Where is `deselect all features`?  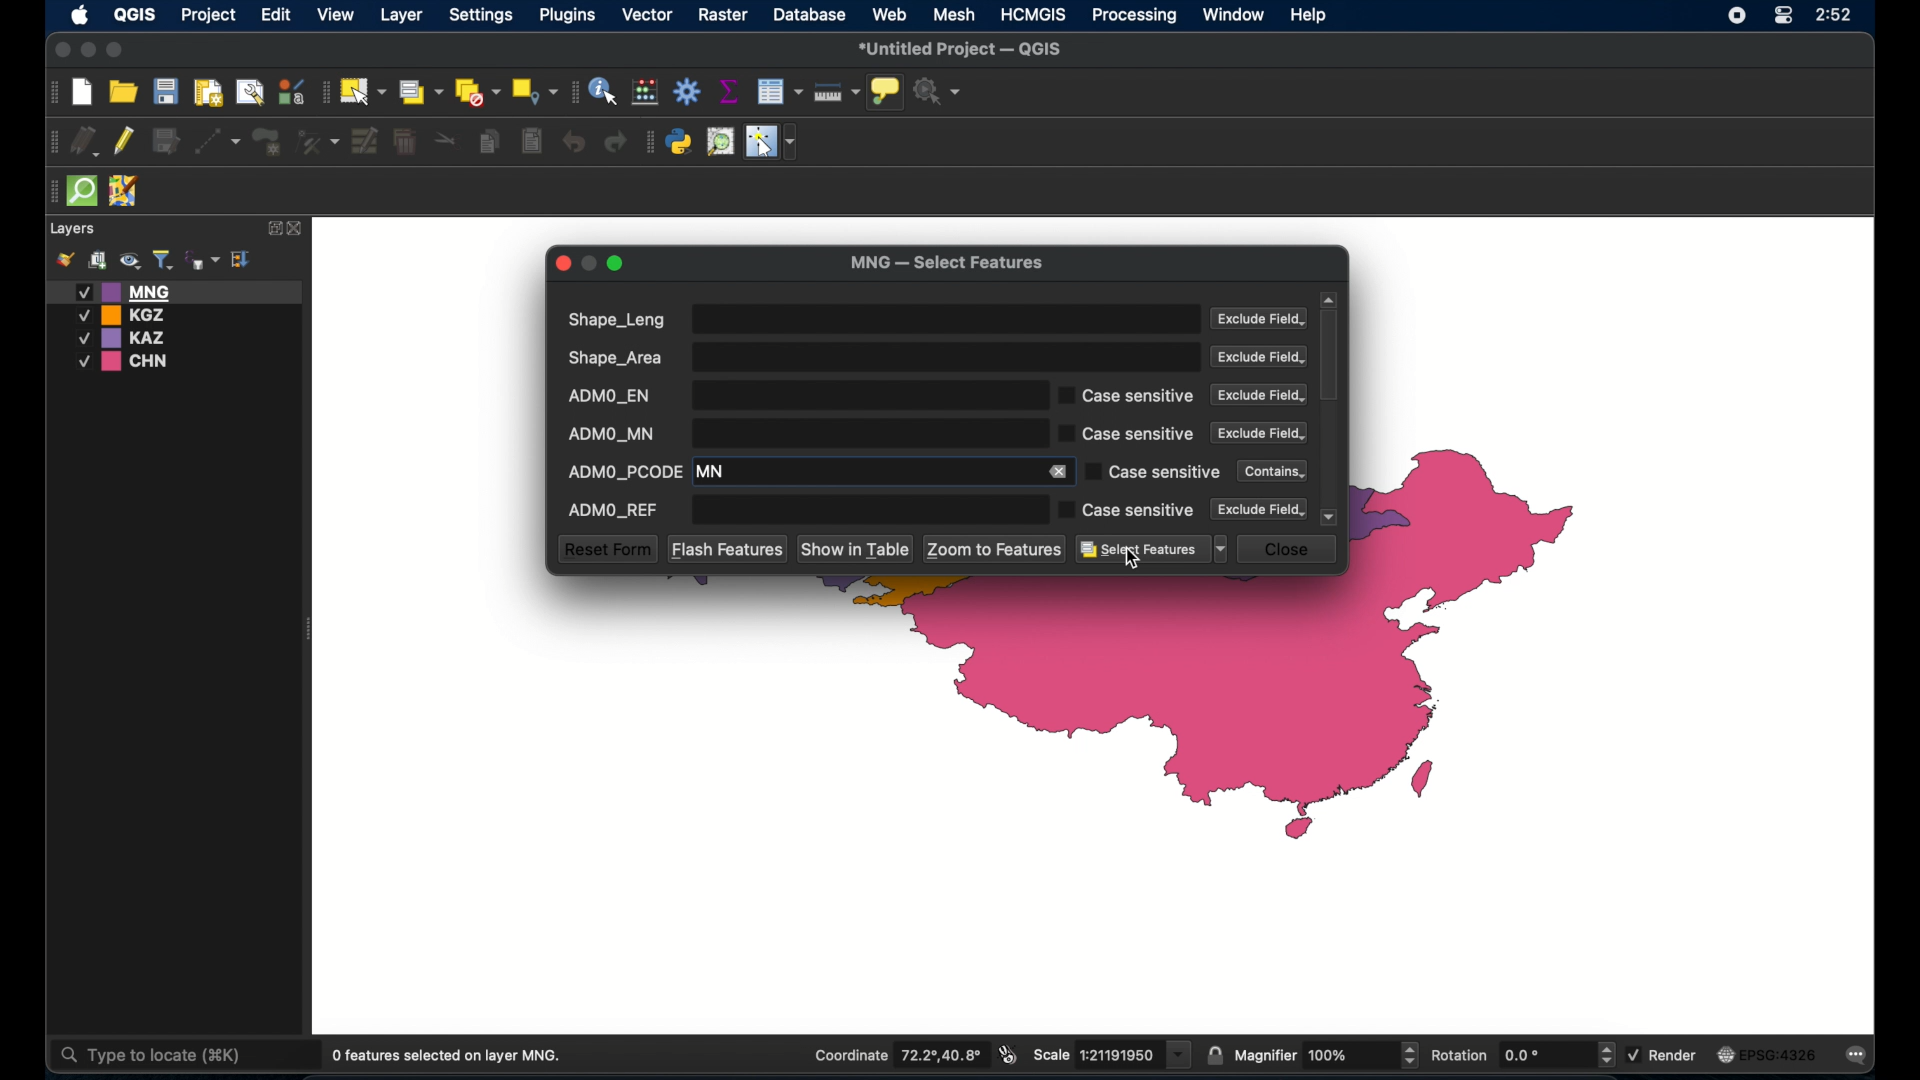 deselect all features is located at coordinates (477, 92).